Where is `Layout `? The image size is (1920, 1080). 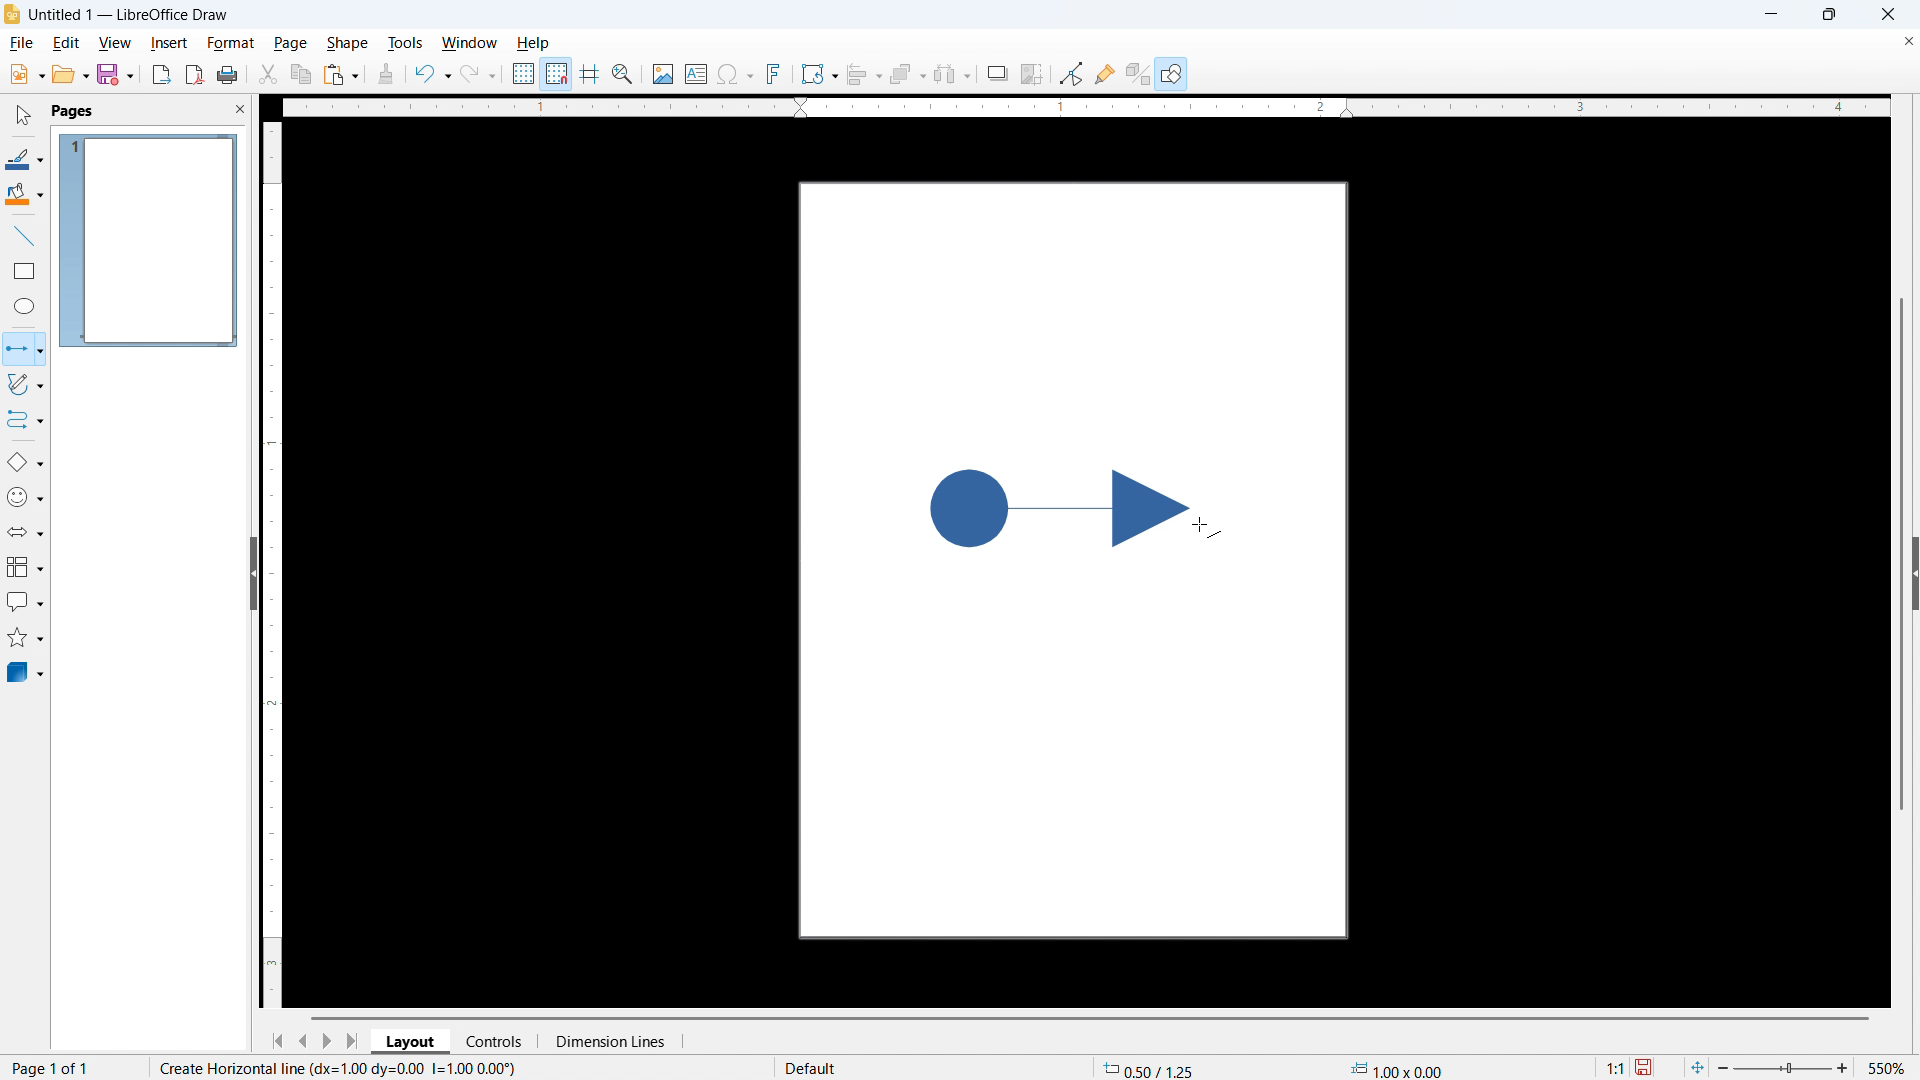 Layout  is located at coordinates (411, 1040).